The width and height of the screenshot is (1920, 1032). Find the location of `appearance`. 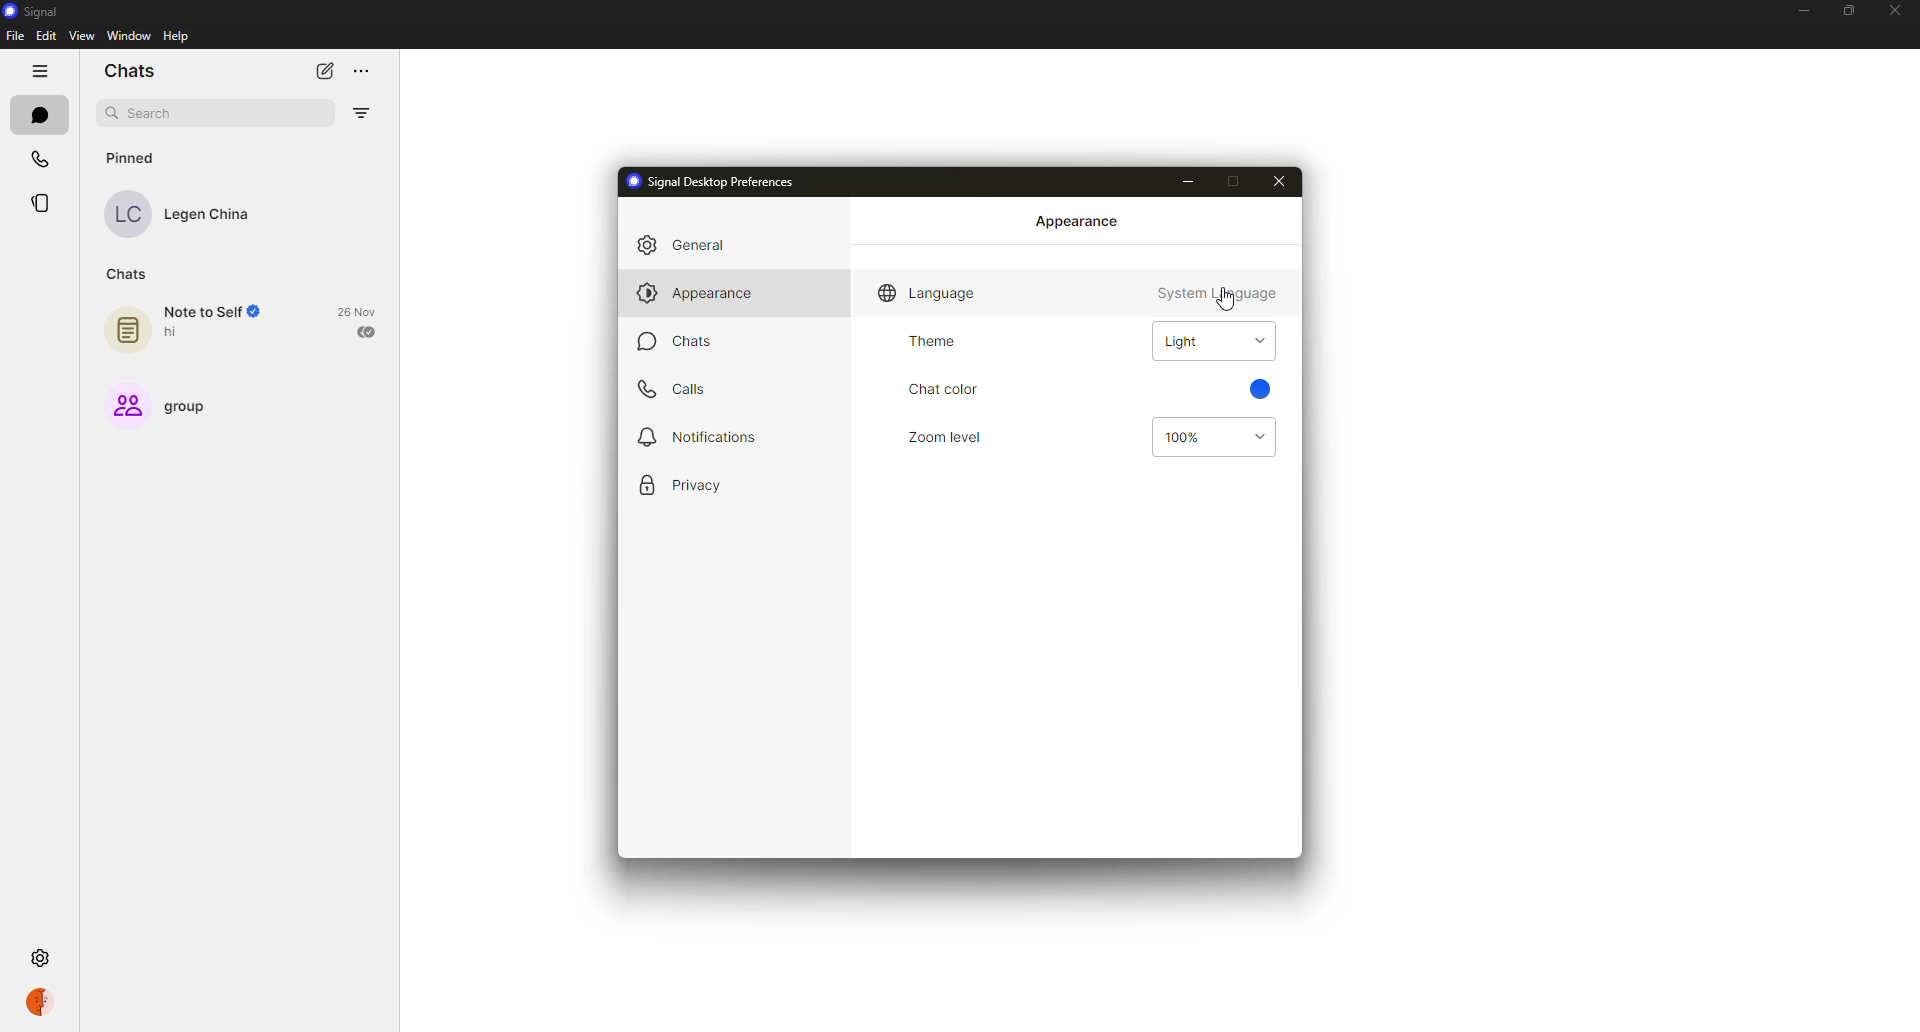

appearance is located at coordinates (1077, 221).